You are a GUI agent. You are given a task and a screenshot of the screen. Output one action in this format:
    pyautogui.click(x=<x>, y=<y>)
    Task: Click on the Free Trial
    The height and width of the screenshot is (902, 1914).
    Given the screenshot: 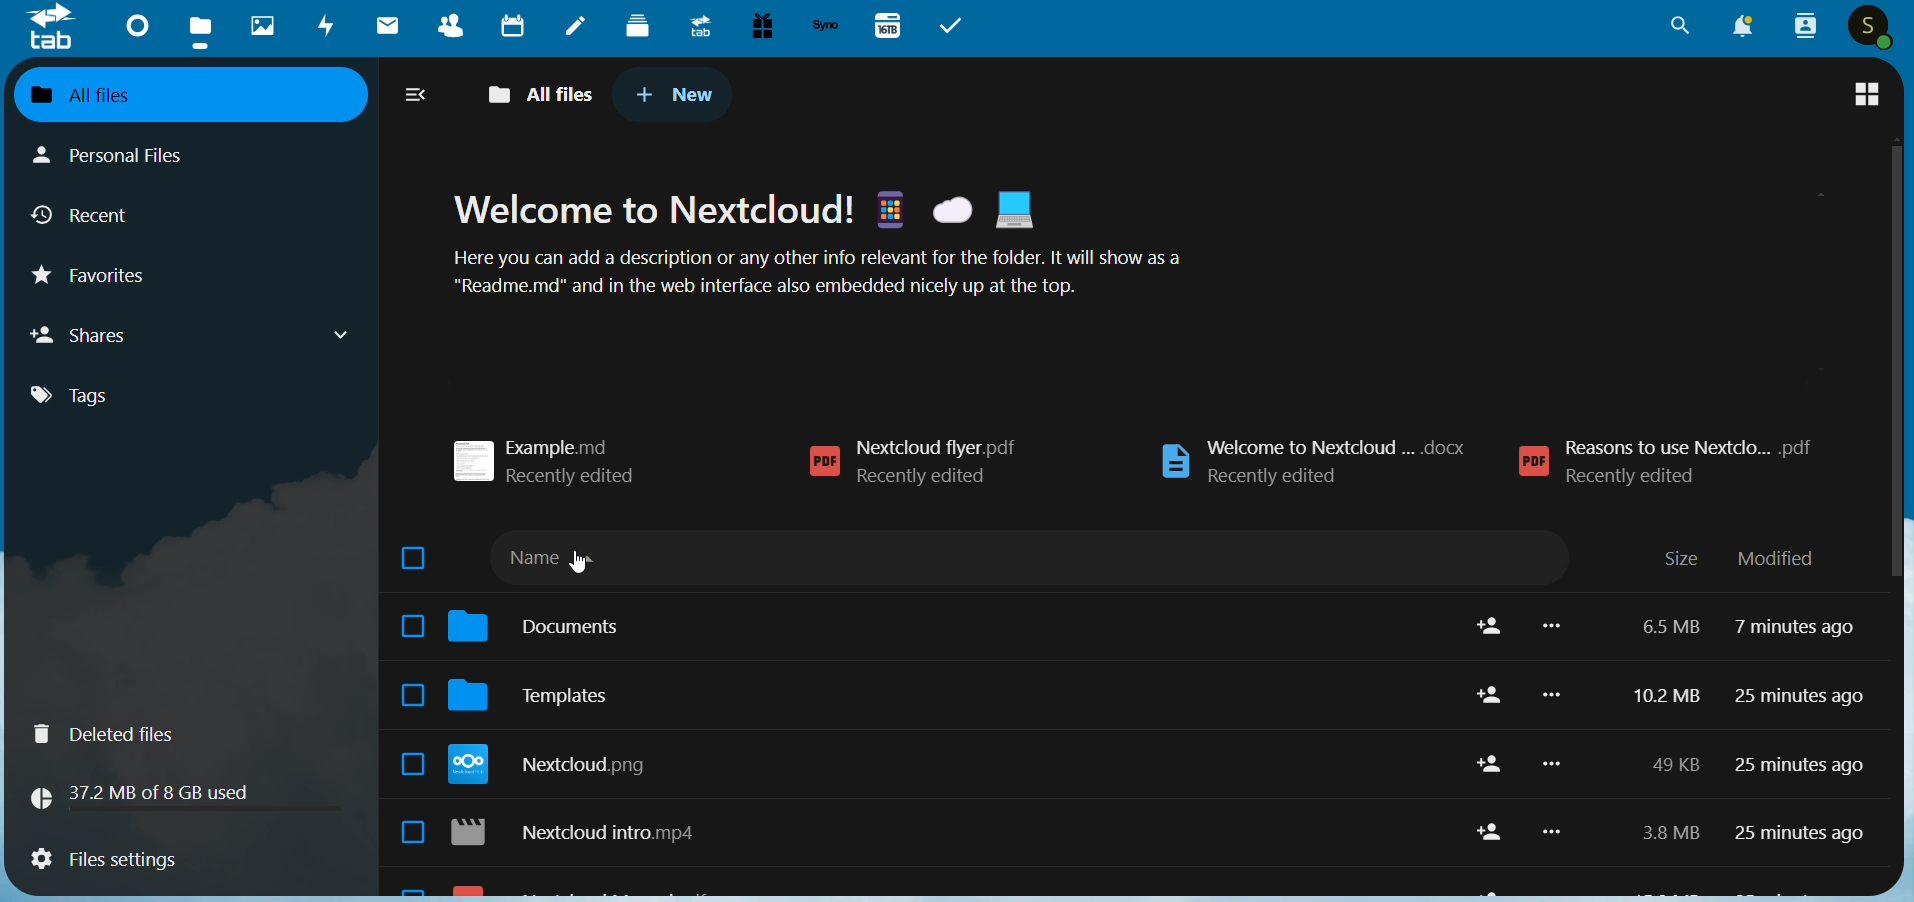 What is the action you would take?
    pyautogui.click(x=763, y=24)
    